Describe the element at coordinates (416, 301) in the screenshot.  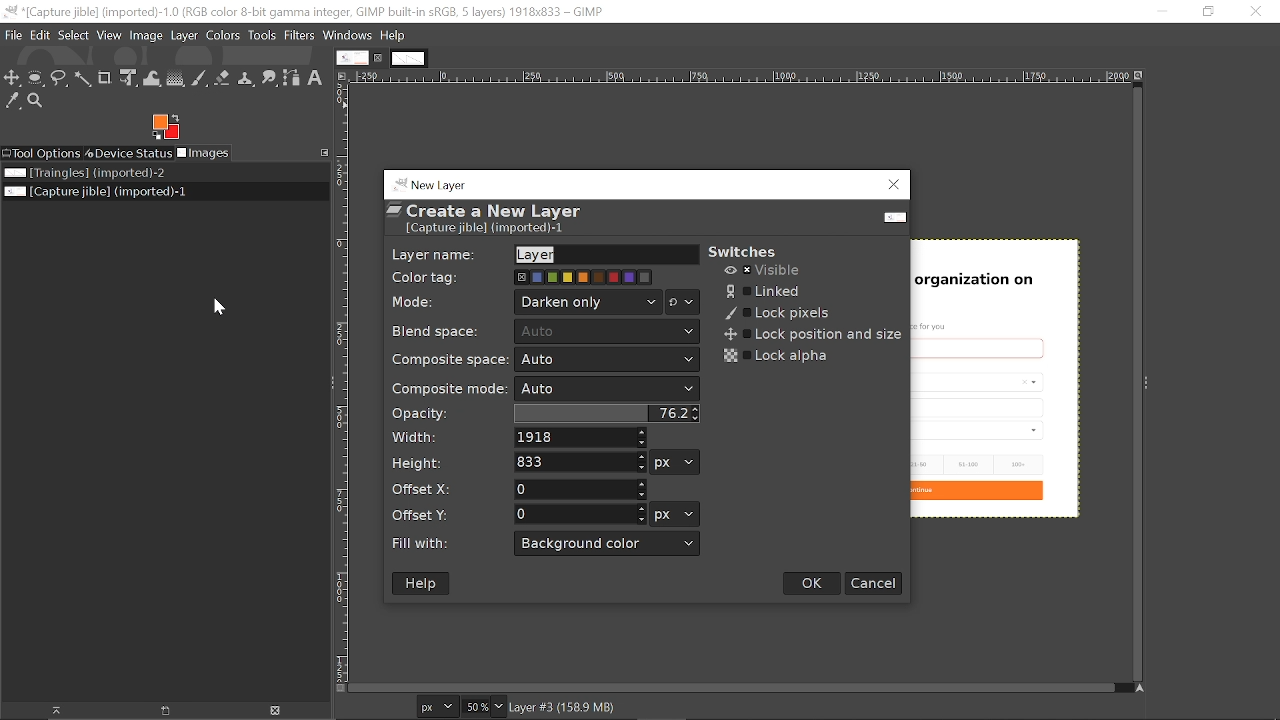
I see `mode` at that location.